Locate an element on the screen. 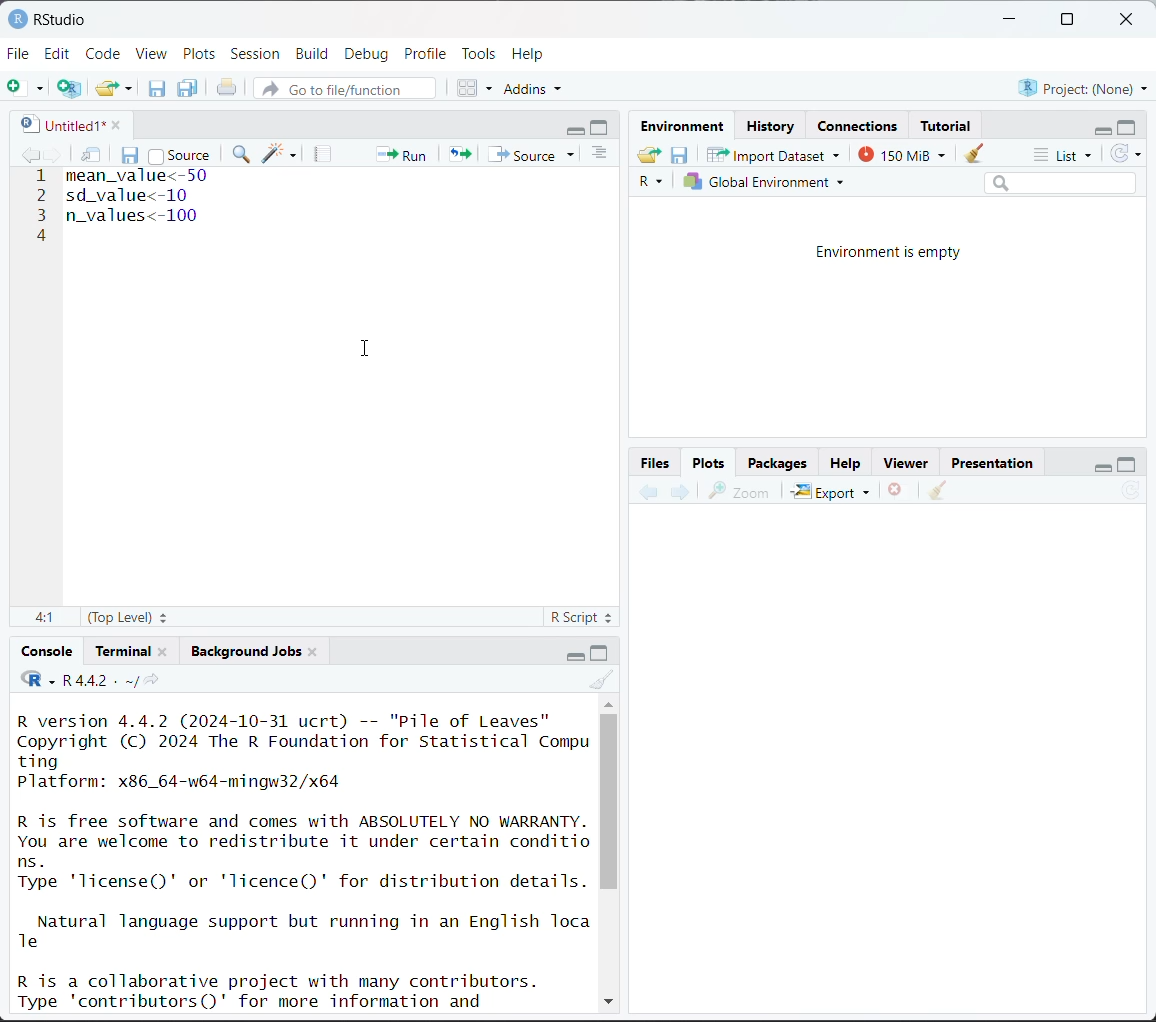 This screenshot has width=1156, height=1022. go to file/function is located at coordinates (343, 90).